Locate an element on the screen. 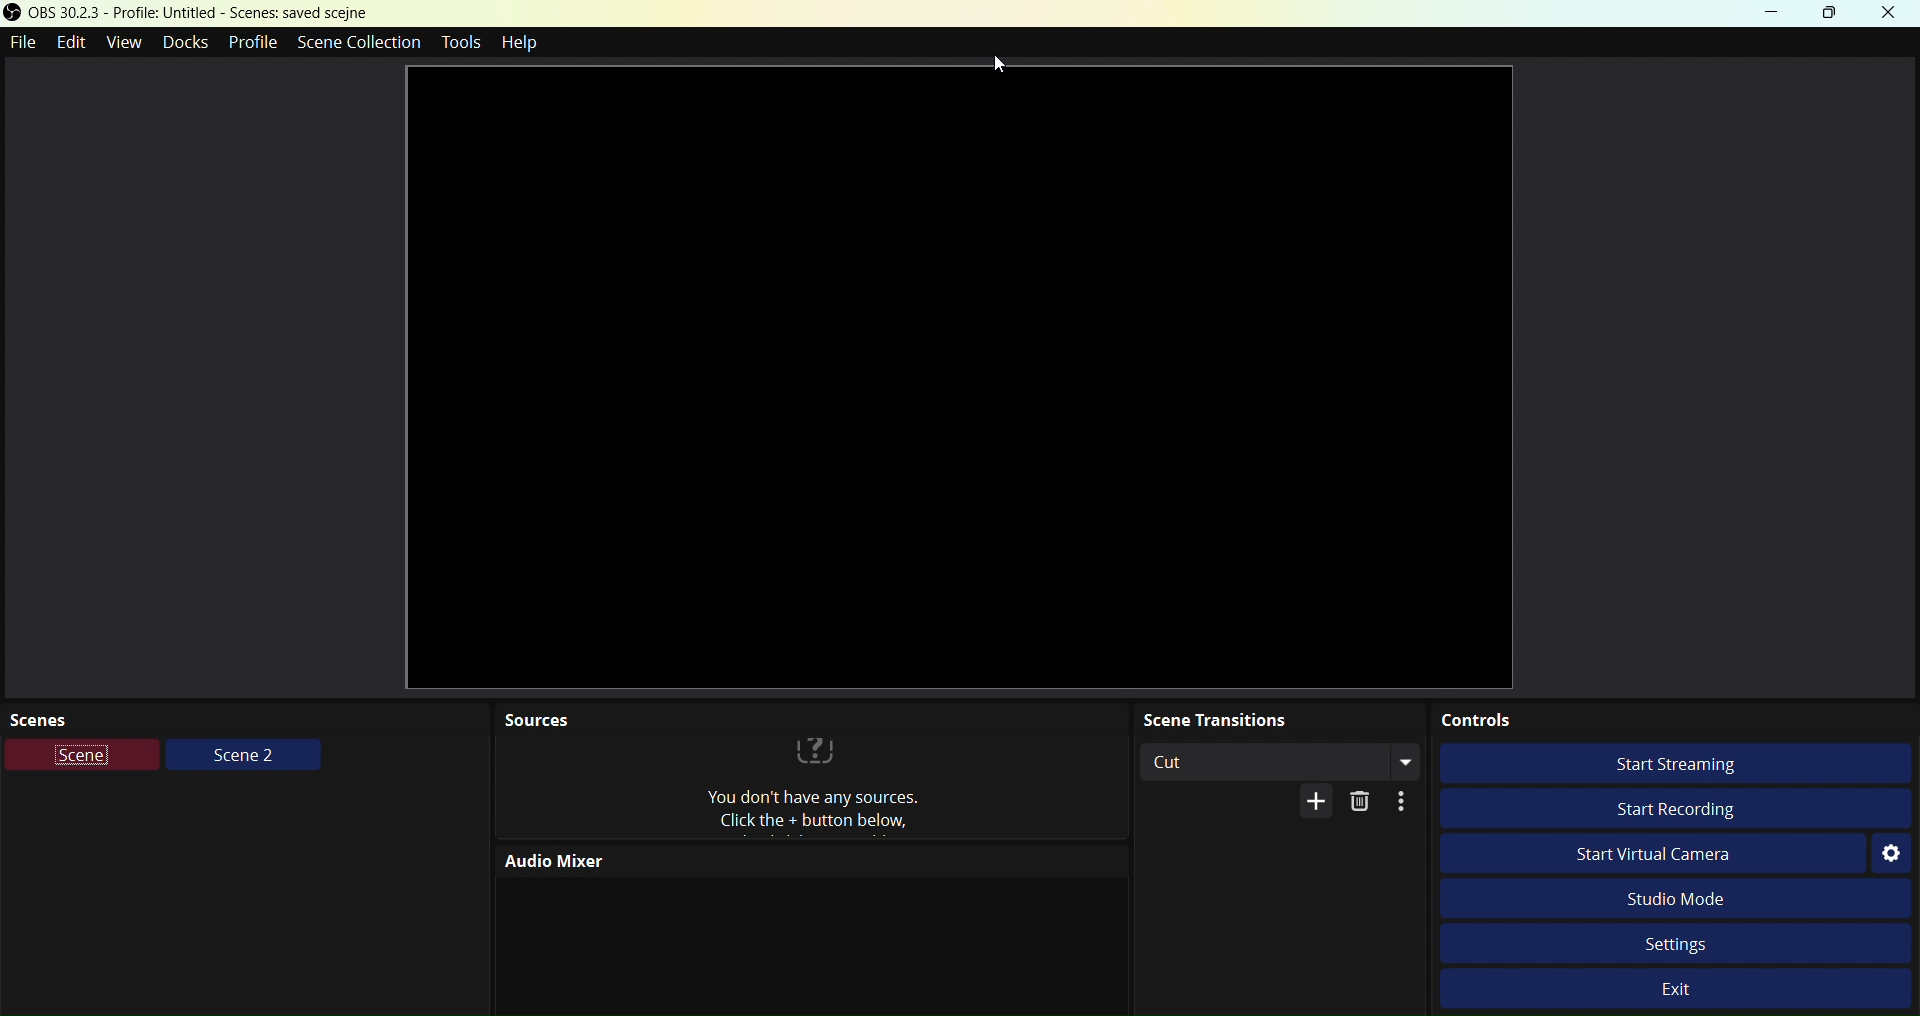 The height and width of the screenshot is (1016, 1920). Studio Mode is located at coordinates (1671, 898).